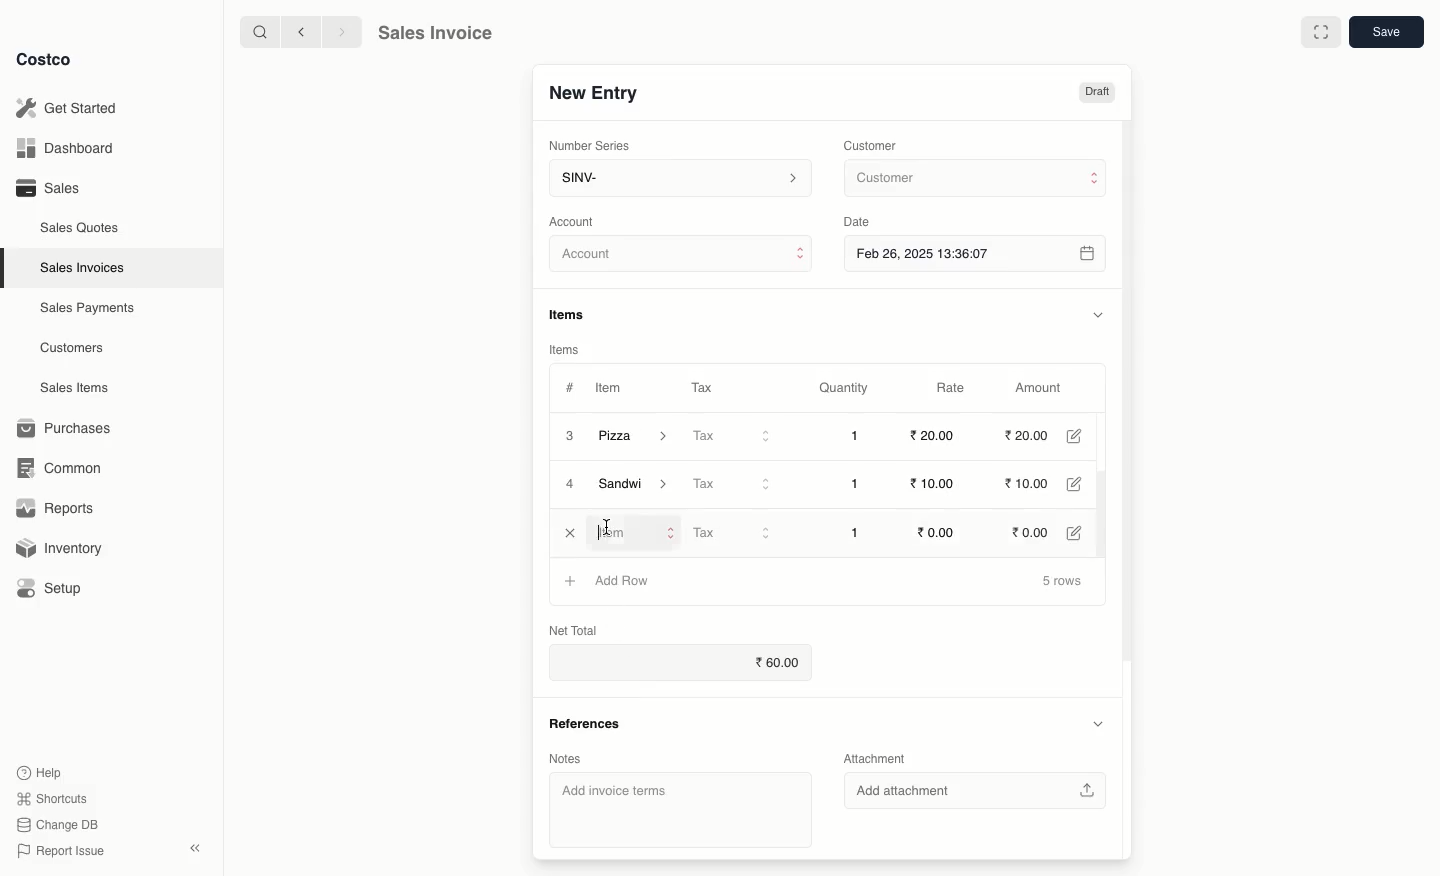 This screenshot has height=876, width=1440. What do you see at coordinates (736, 533) in the screenshot?
I see `Tax` at bounding box center [736, 533].